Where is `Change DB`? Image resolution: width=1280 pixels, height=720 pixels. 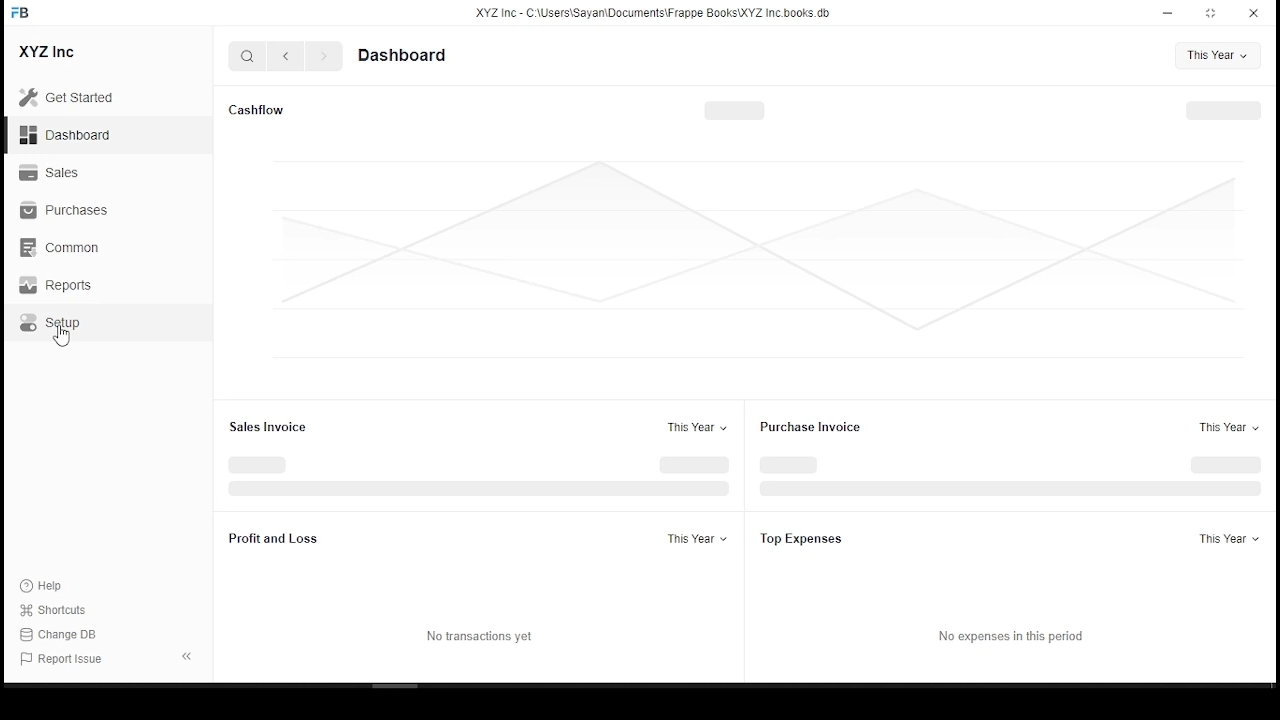
Change DB is located at coordinates (61, 634).